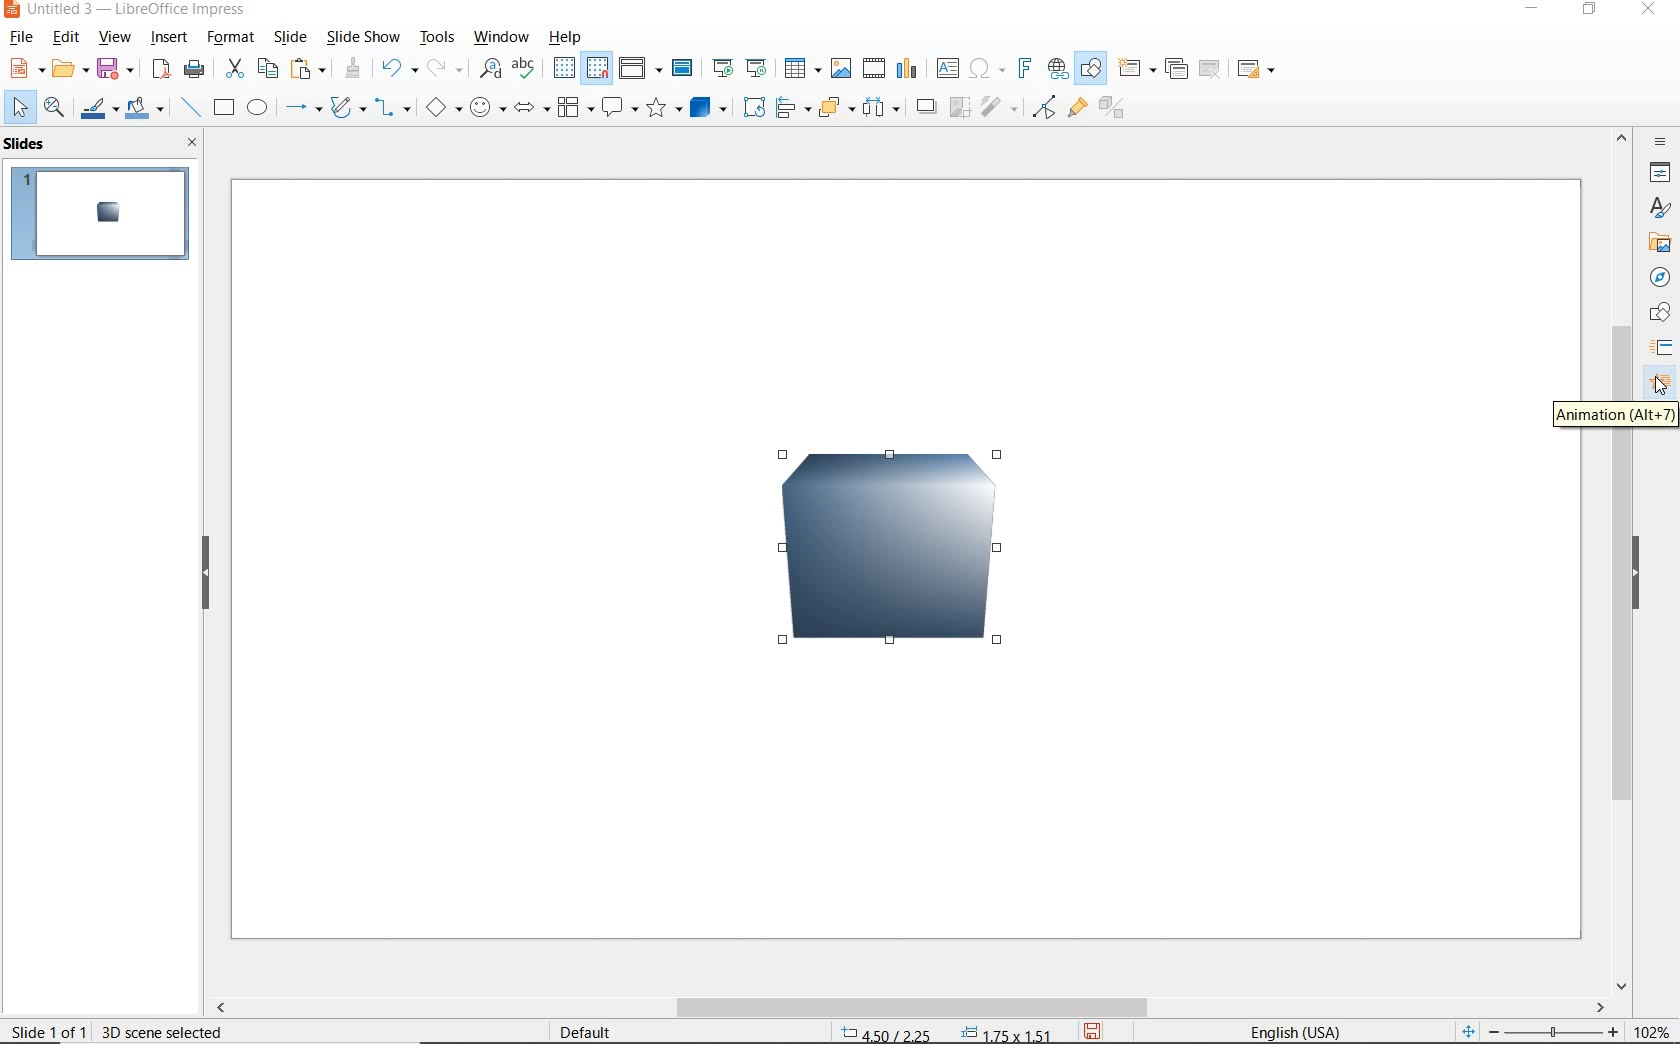  I want to click on select, so click(17, 107).